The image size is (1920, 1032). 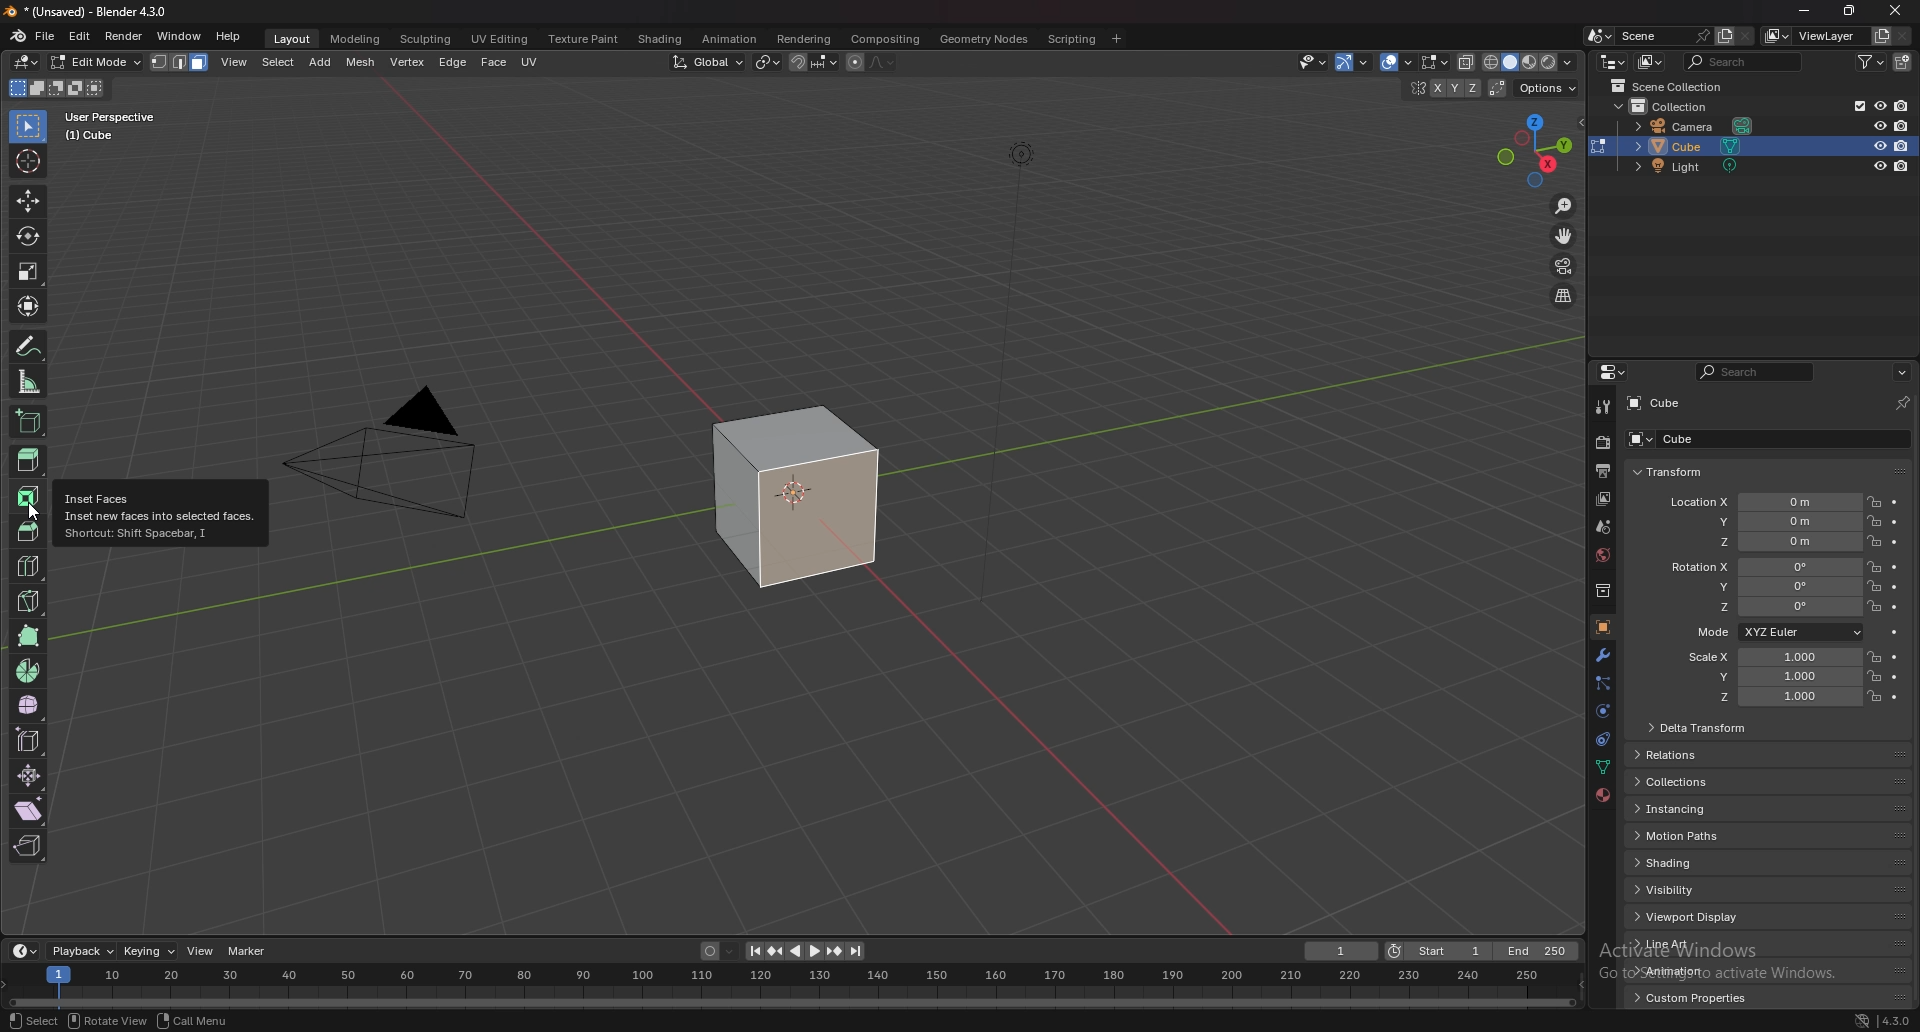 What do you see at coordinates (1539, 951) in the screenshot?
I see `end` at bounding box center [1539, 951].